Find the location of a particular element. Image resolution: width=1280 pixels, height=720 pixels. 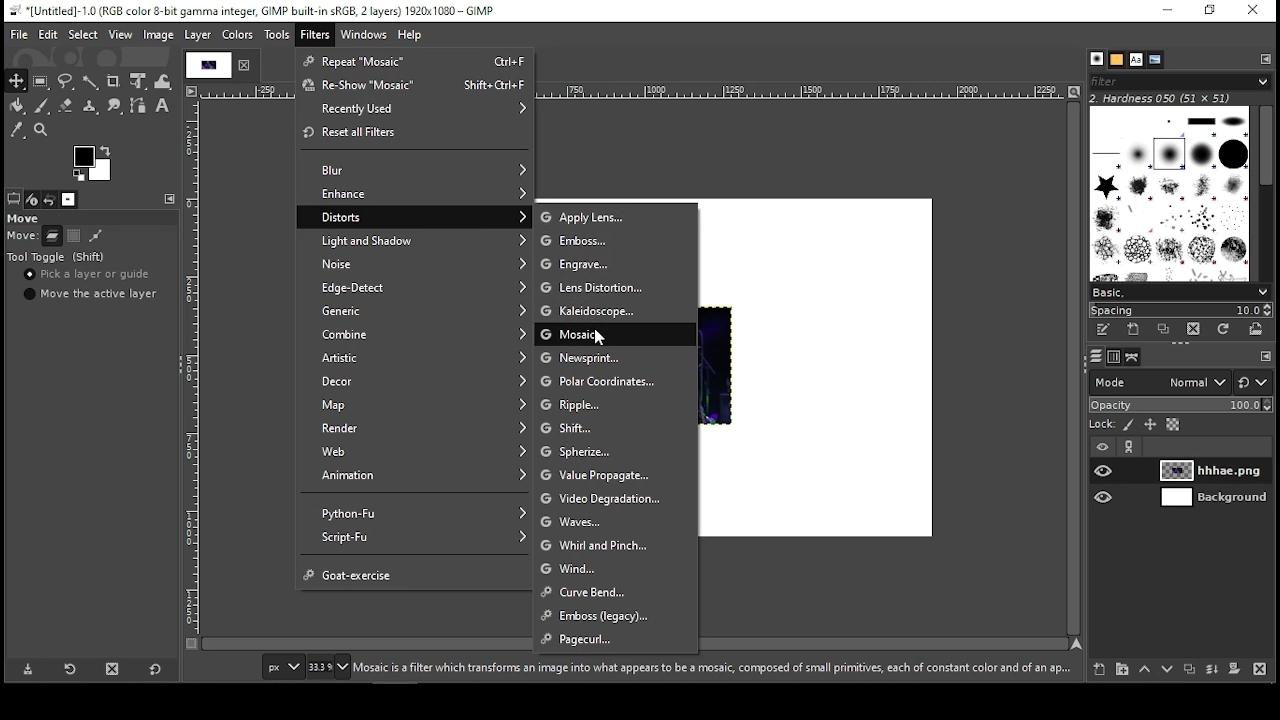

lock is located at coordinates (1103, 424).